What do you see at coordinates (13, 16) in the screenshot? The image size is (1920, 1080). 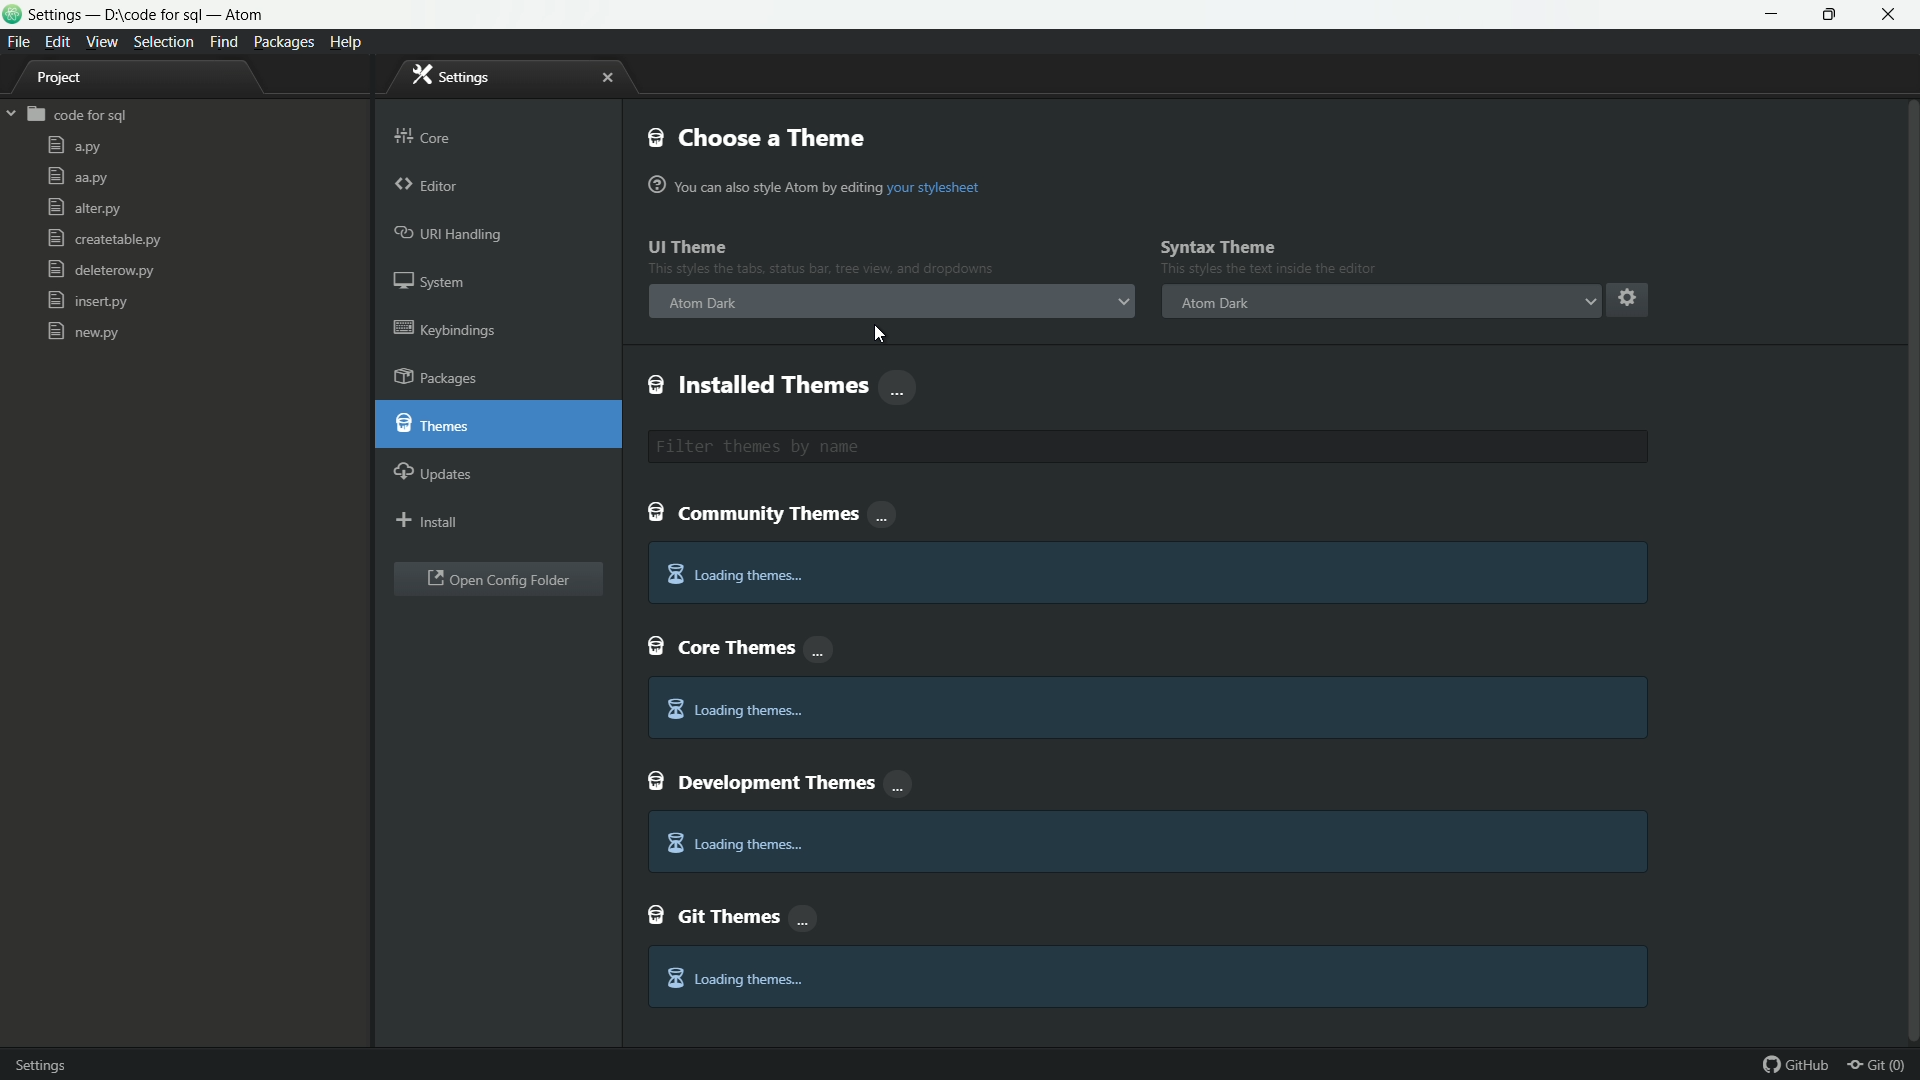 I see `logo` at bounding box center [13, 16].